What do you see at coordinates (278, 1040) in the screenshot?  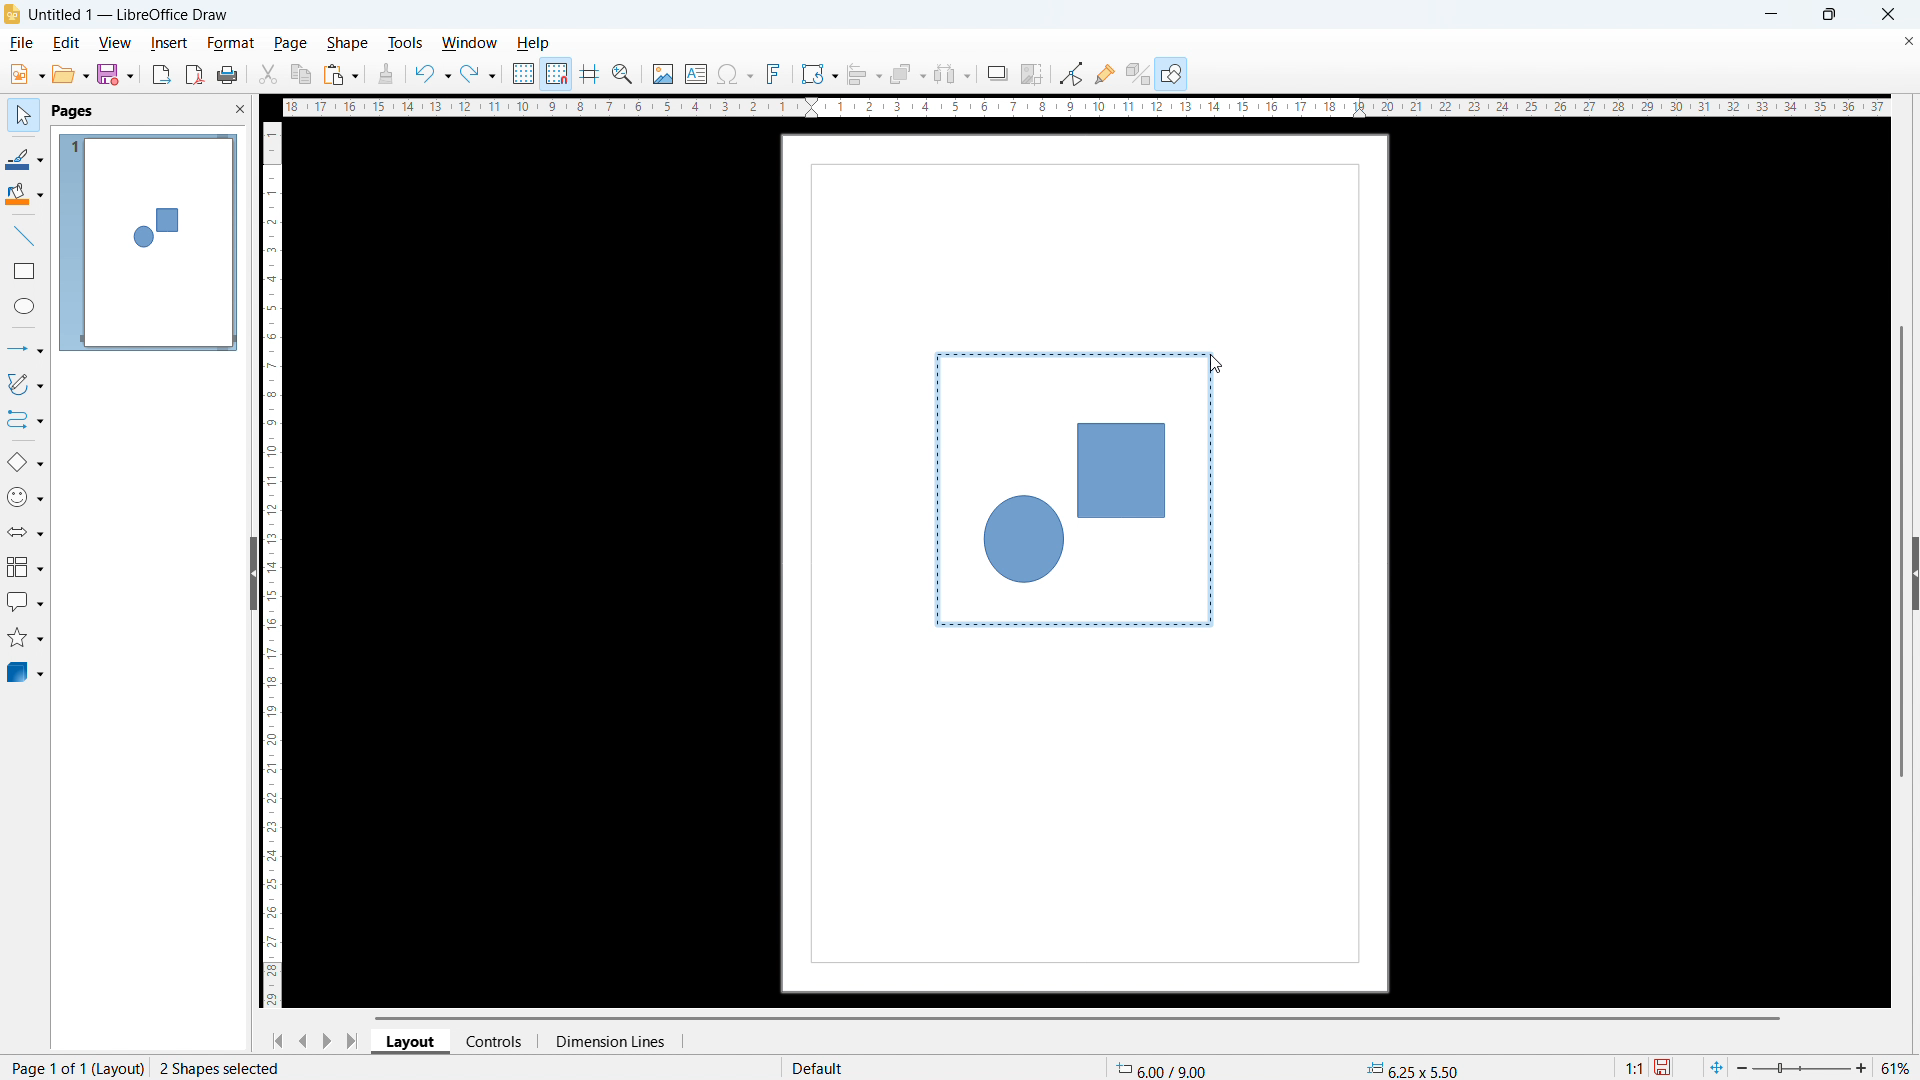 I see `go to first page` at bounding box center [278, 1040].